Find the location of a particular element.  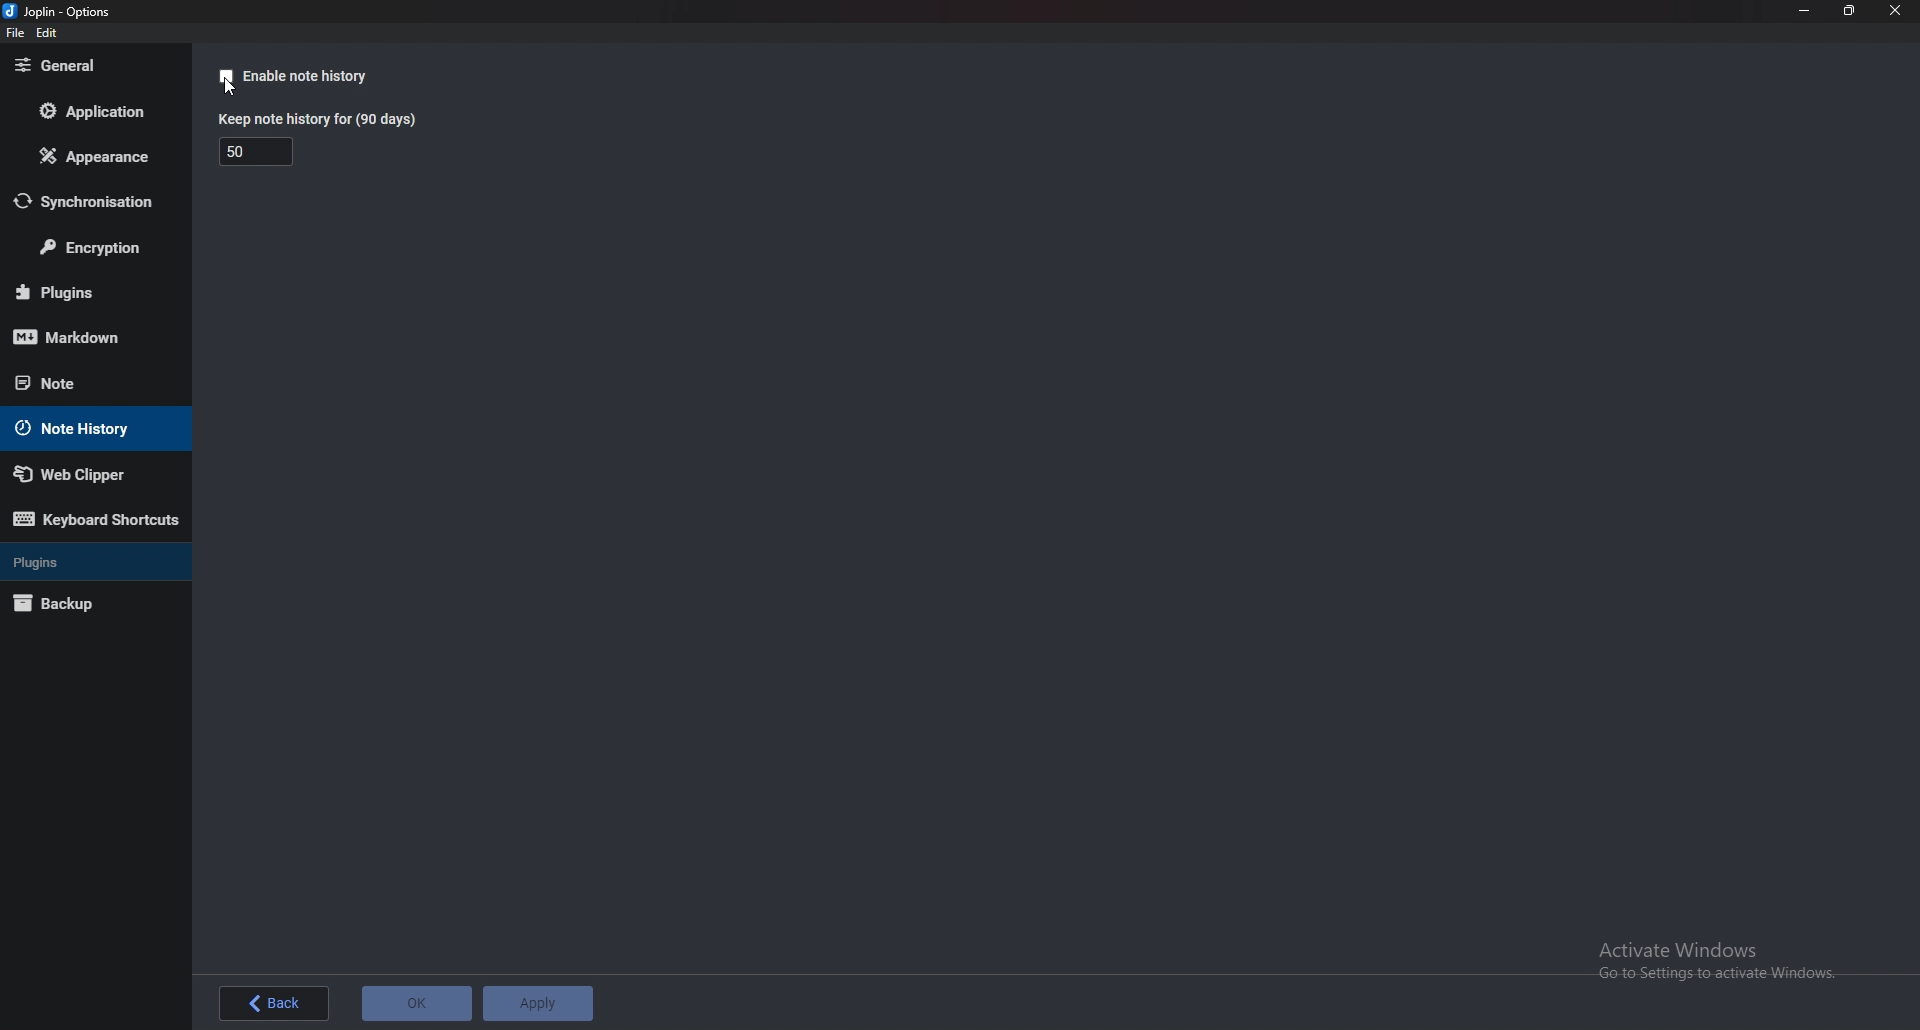

Joplin - Options is located at coordinates (62, 12).